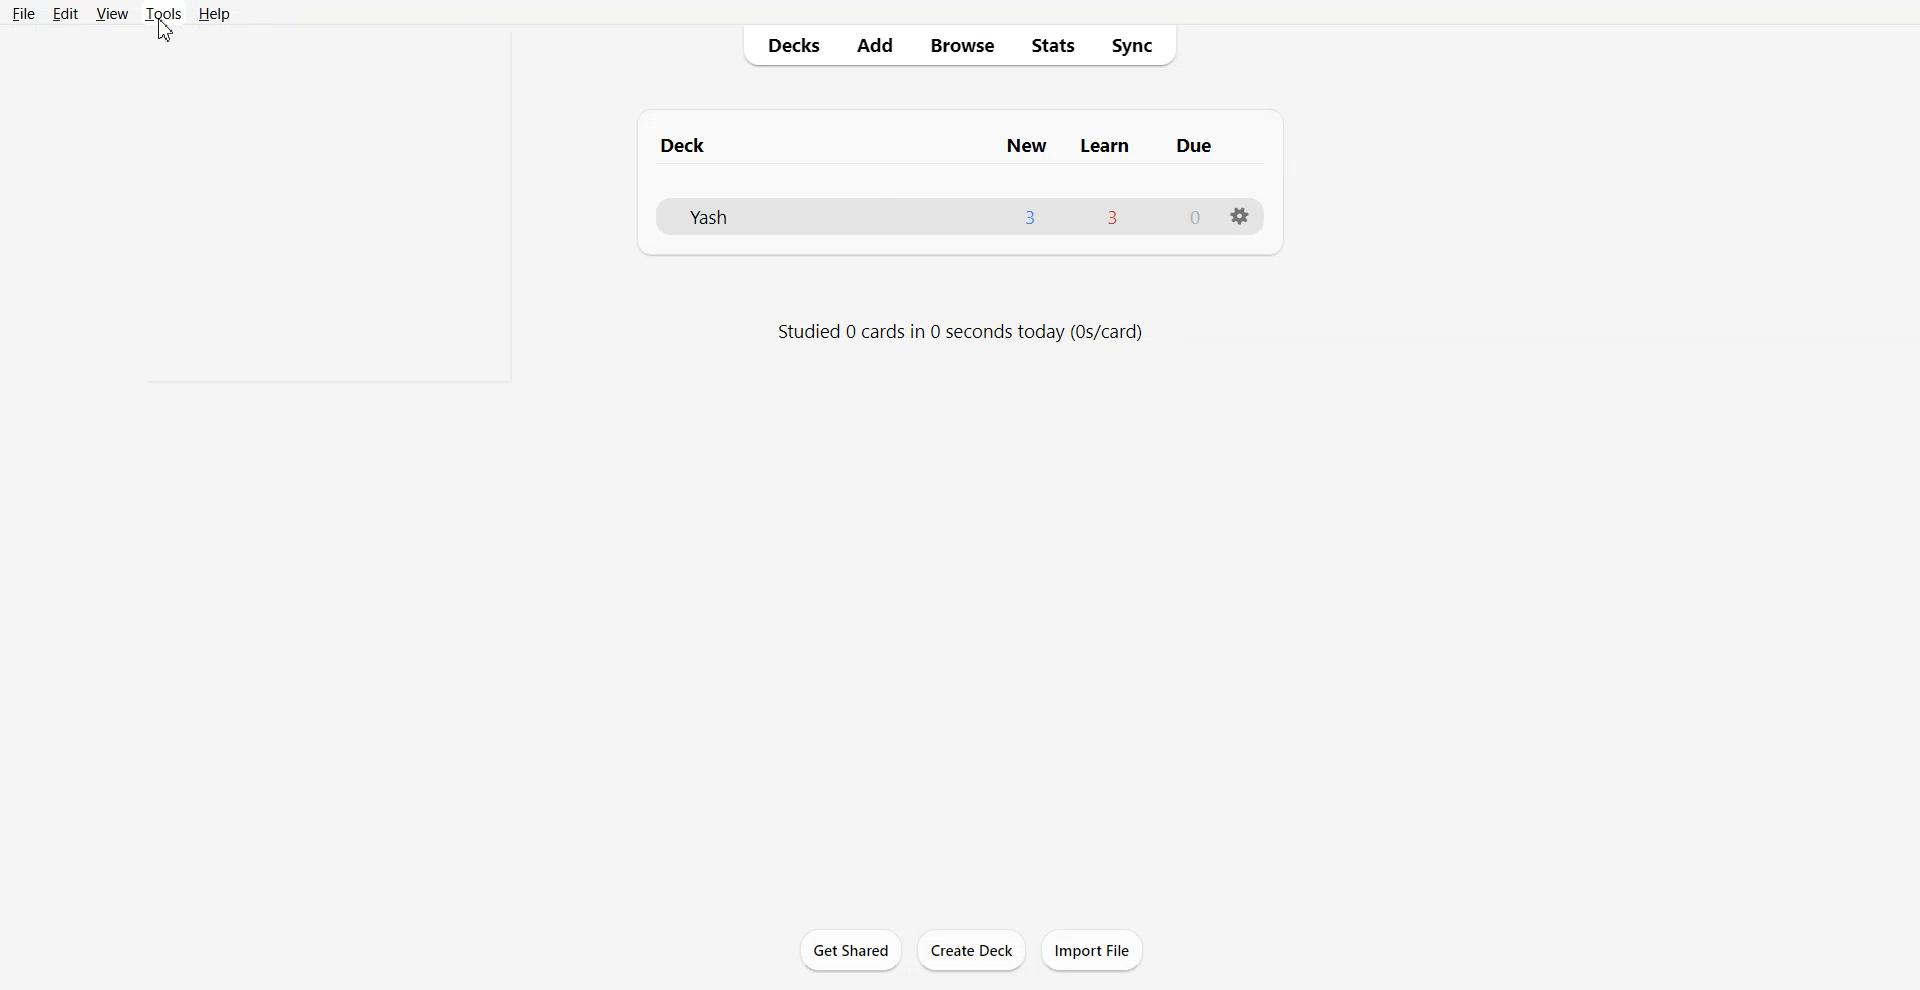  What do you see at coordinates (1051, 46) in the screenshot?
I see `Stats` at bounding box center [1051, 46].